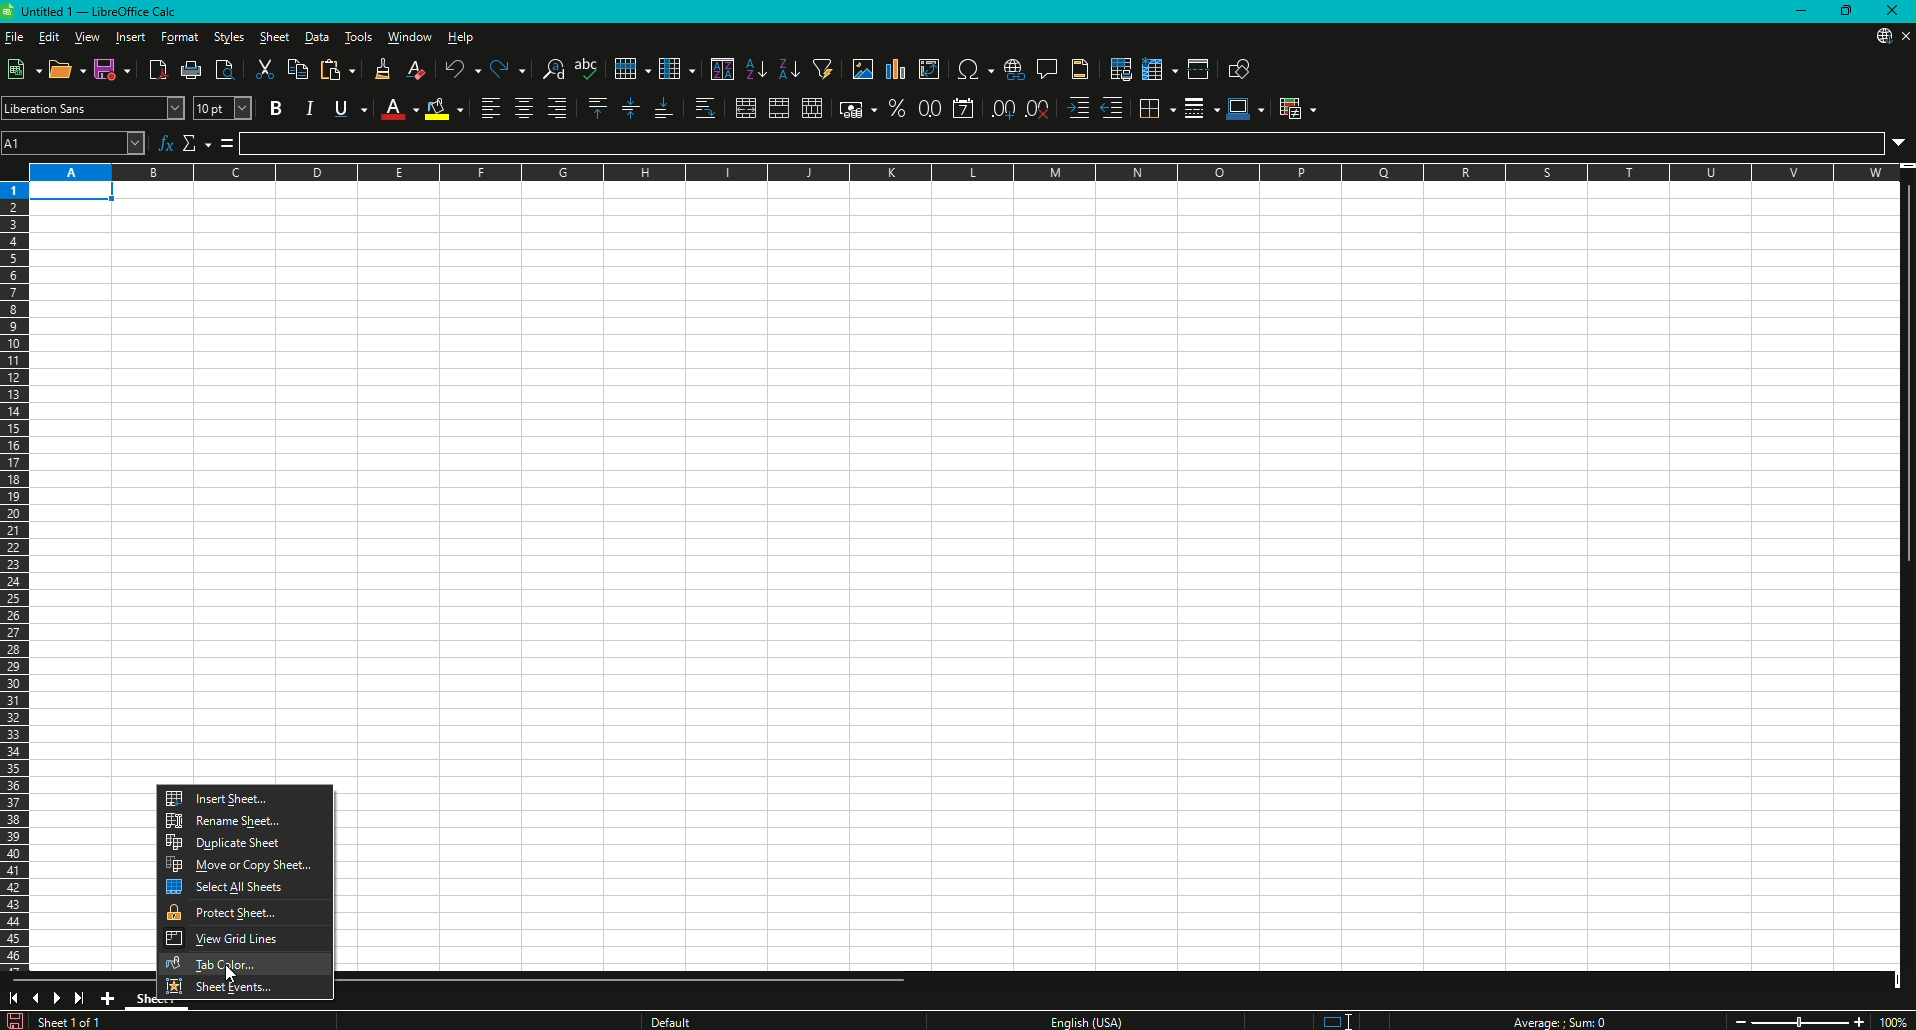 This screenshot has width=1916, height=1030. I want to click on Underline, so click(351, 108).